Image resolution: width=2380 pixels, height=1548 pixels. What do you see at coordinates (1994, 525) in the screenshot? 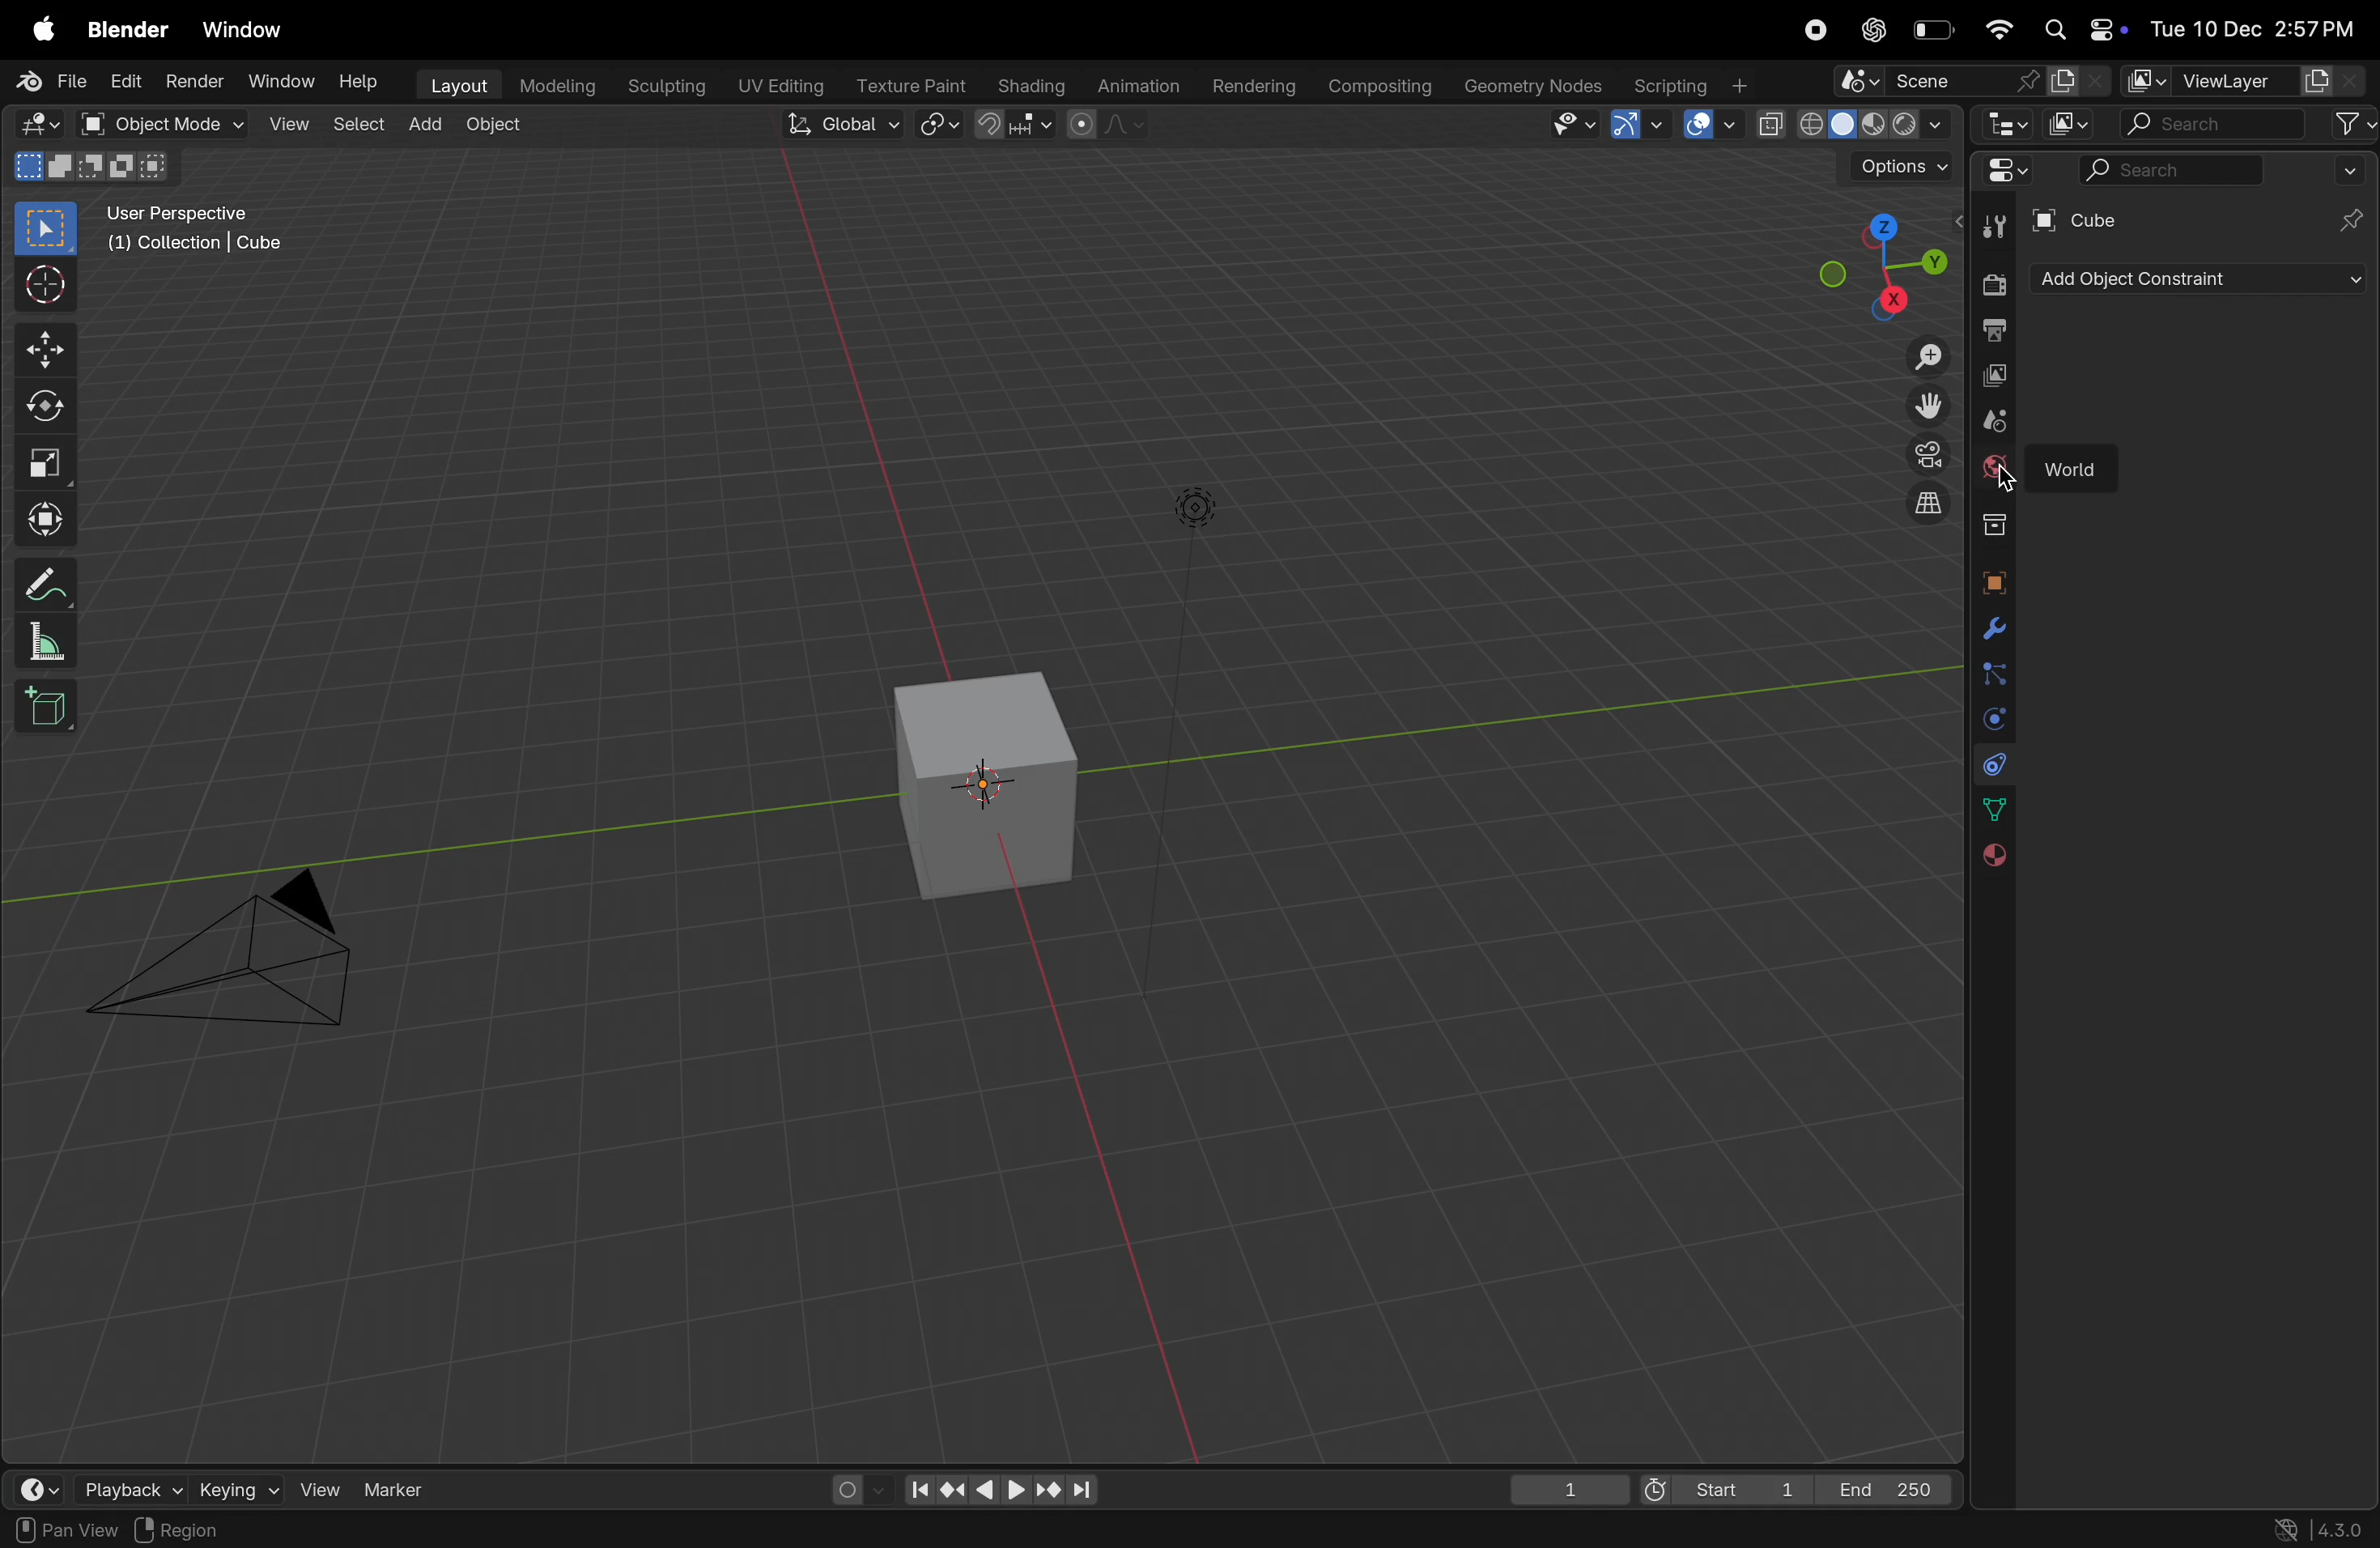
I see `collection` at bounding box center [1994, 525].